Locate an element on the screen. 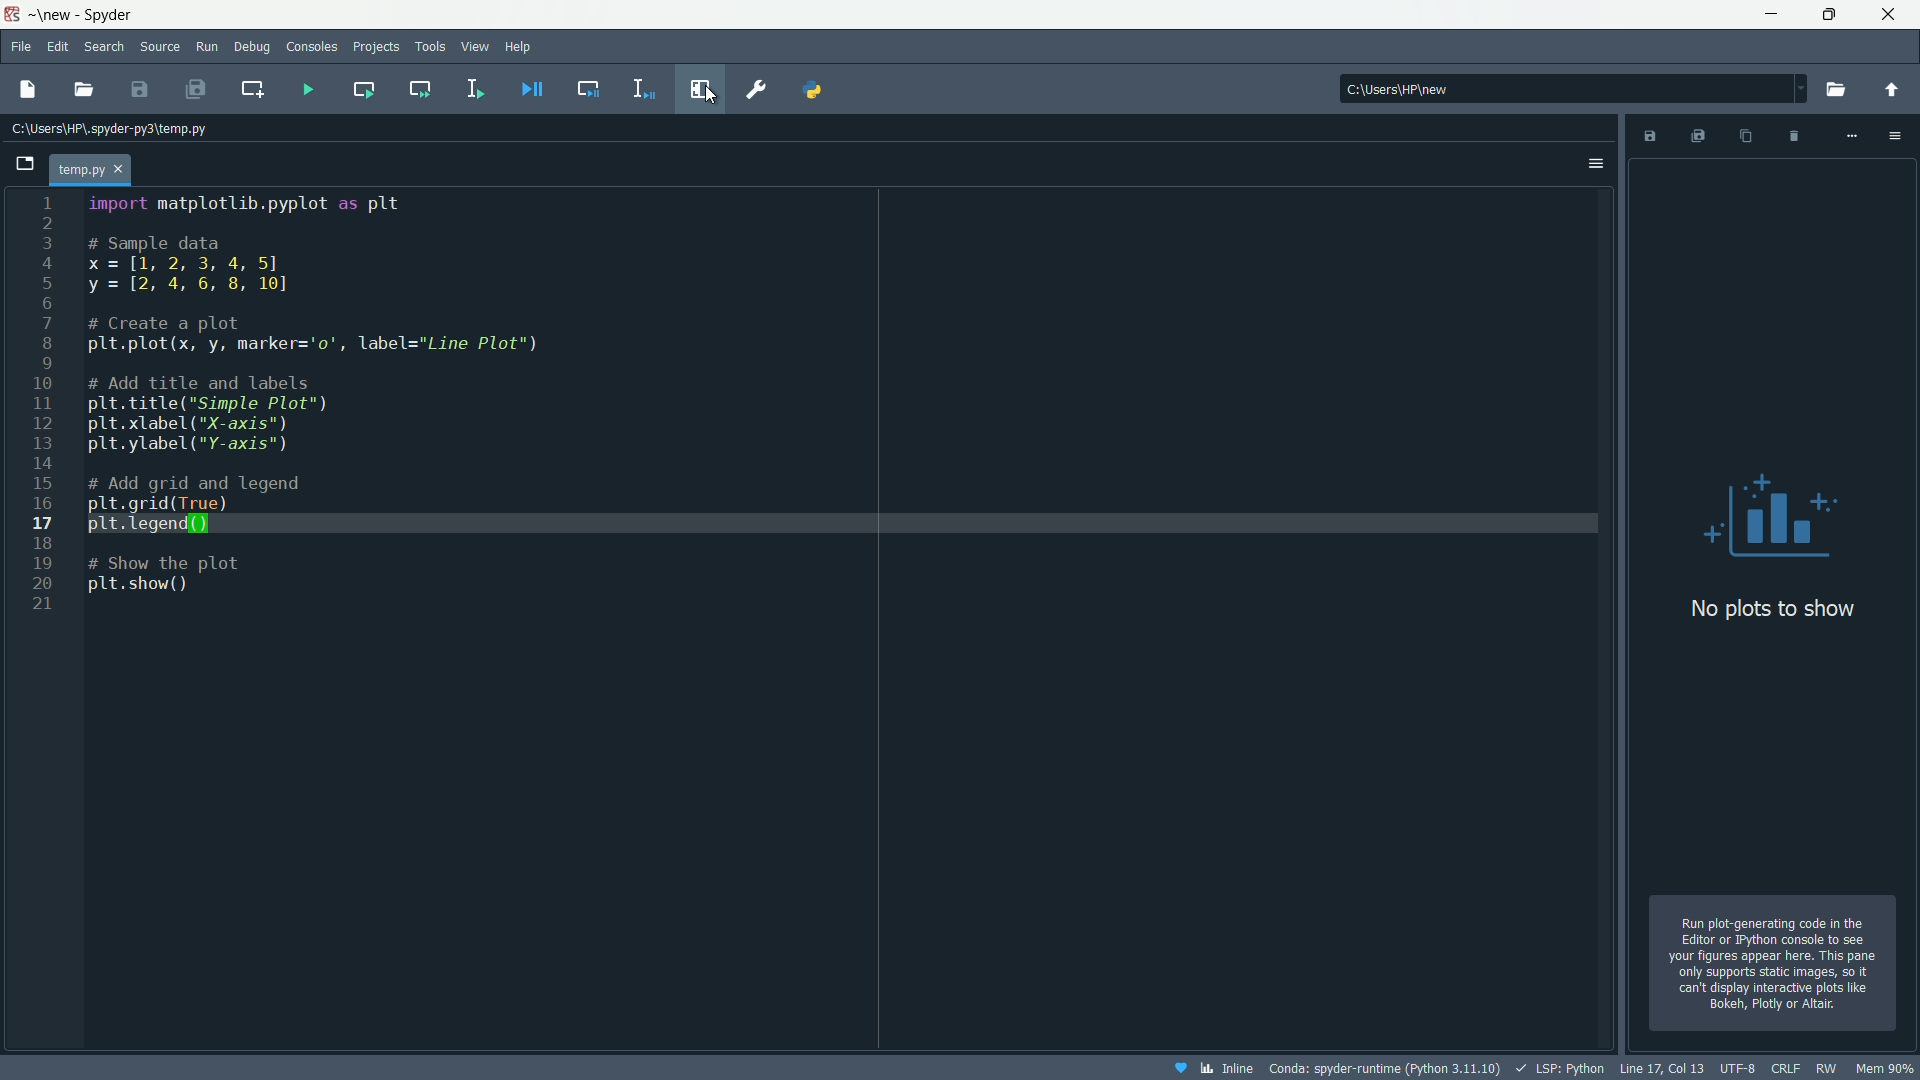 This screenshot has width=1920, height=1080. debug is located at coordinates (254, 46).